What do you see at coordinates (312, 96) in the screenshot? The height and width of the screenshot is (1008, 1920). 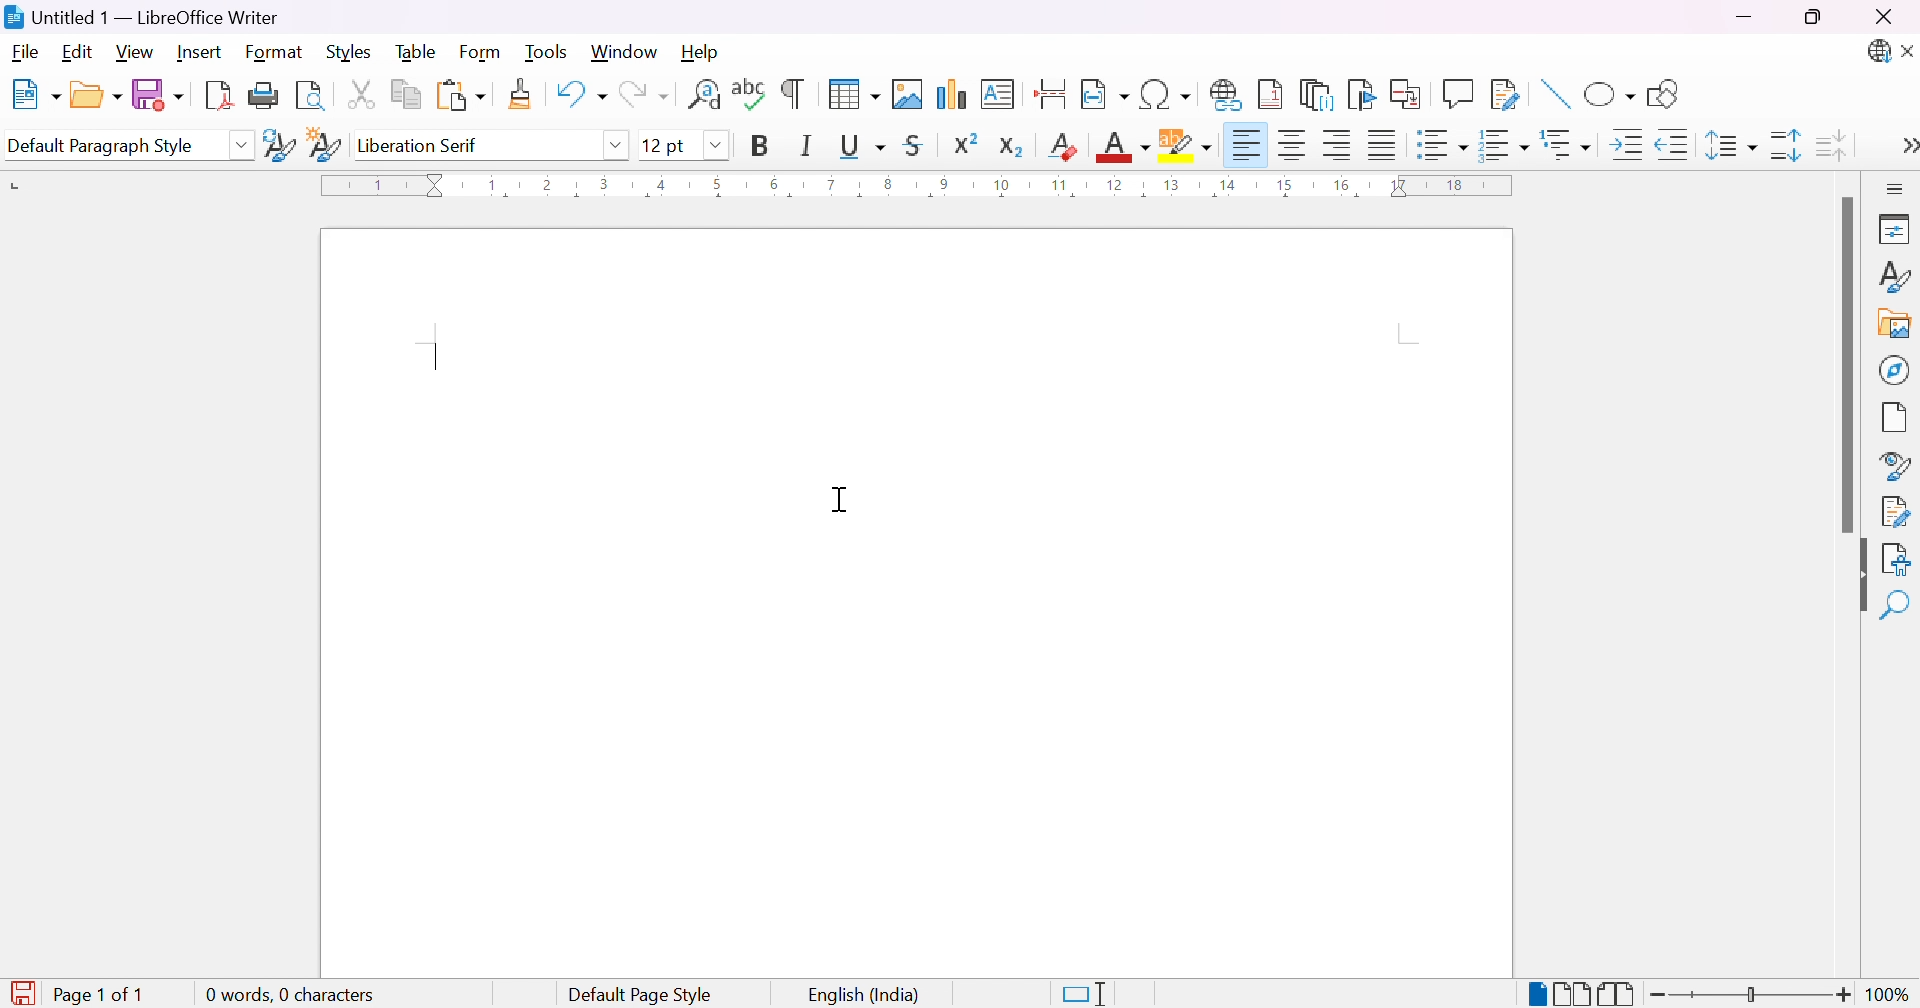 I see `Toggle print preview` at bounding box center [312, 96].